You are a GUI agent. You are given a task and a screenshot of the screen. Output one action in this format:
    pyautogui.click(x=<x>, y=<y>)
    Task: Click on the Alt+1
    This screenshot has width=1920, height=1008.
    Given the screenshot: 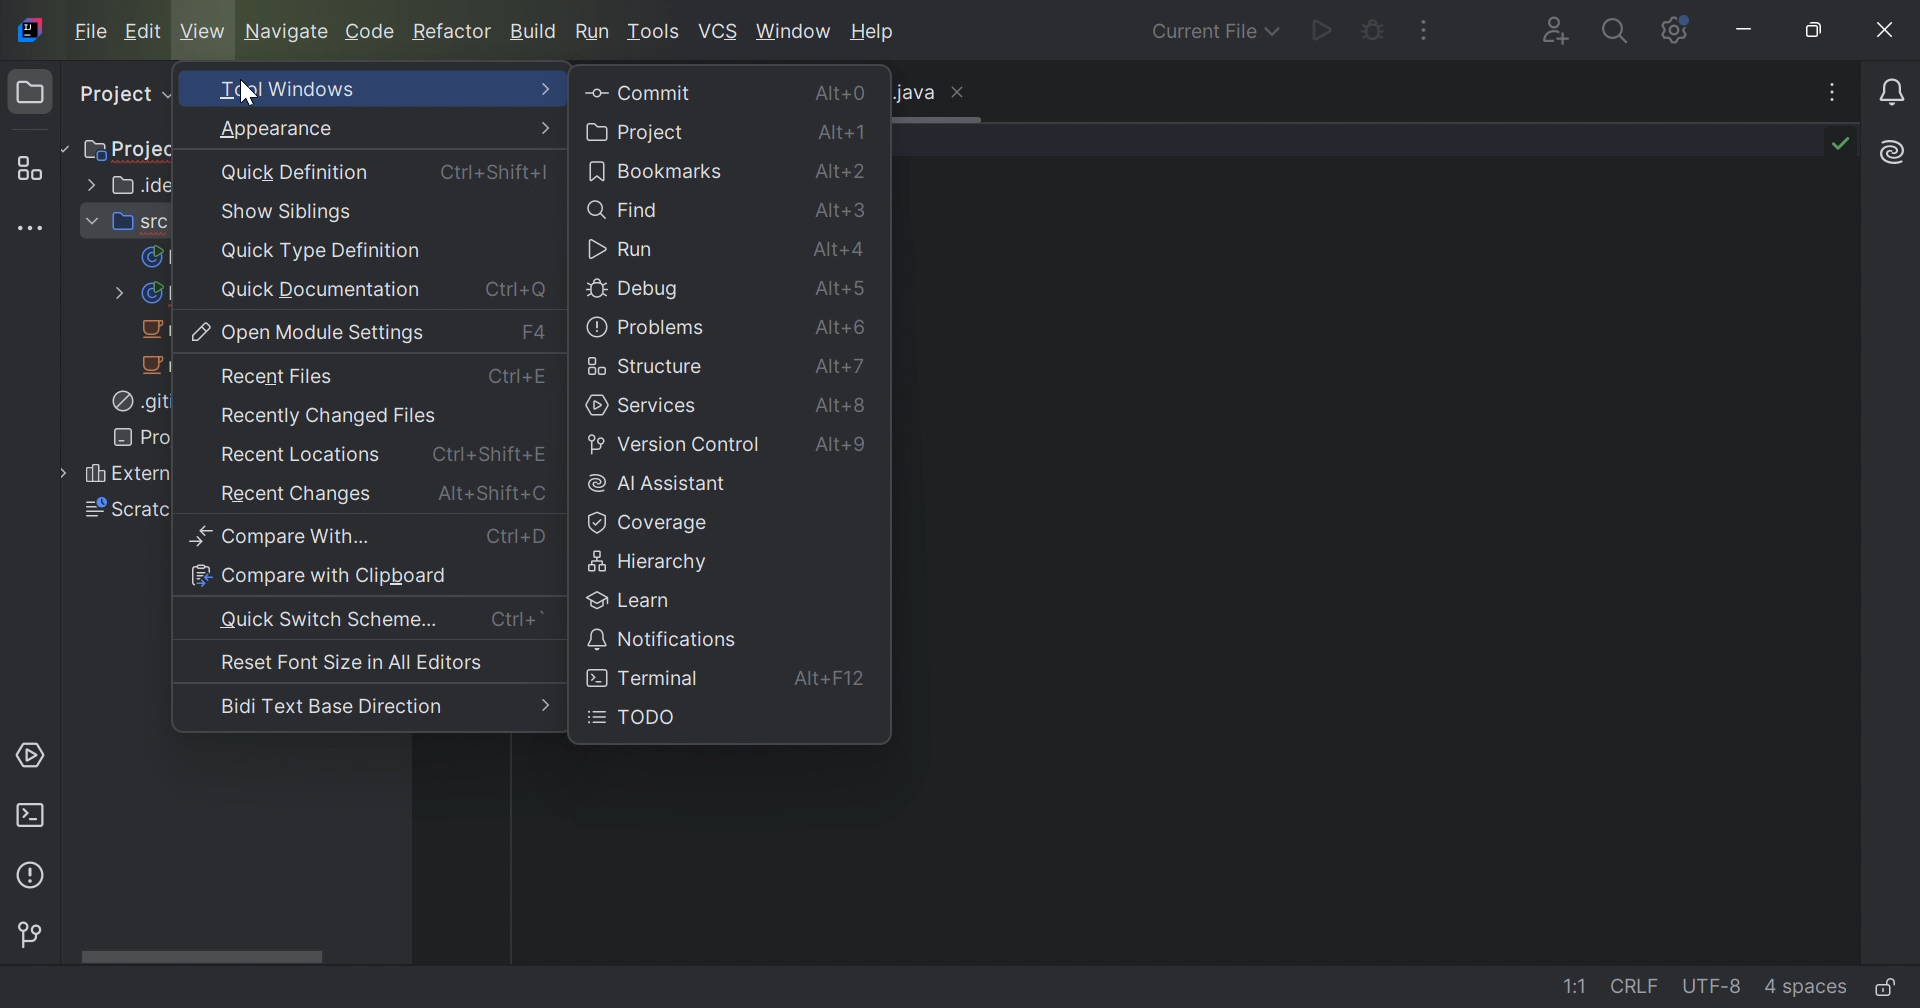 What is the action you would take?
    pyautogui.click(x=846, y=136)
    